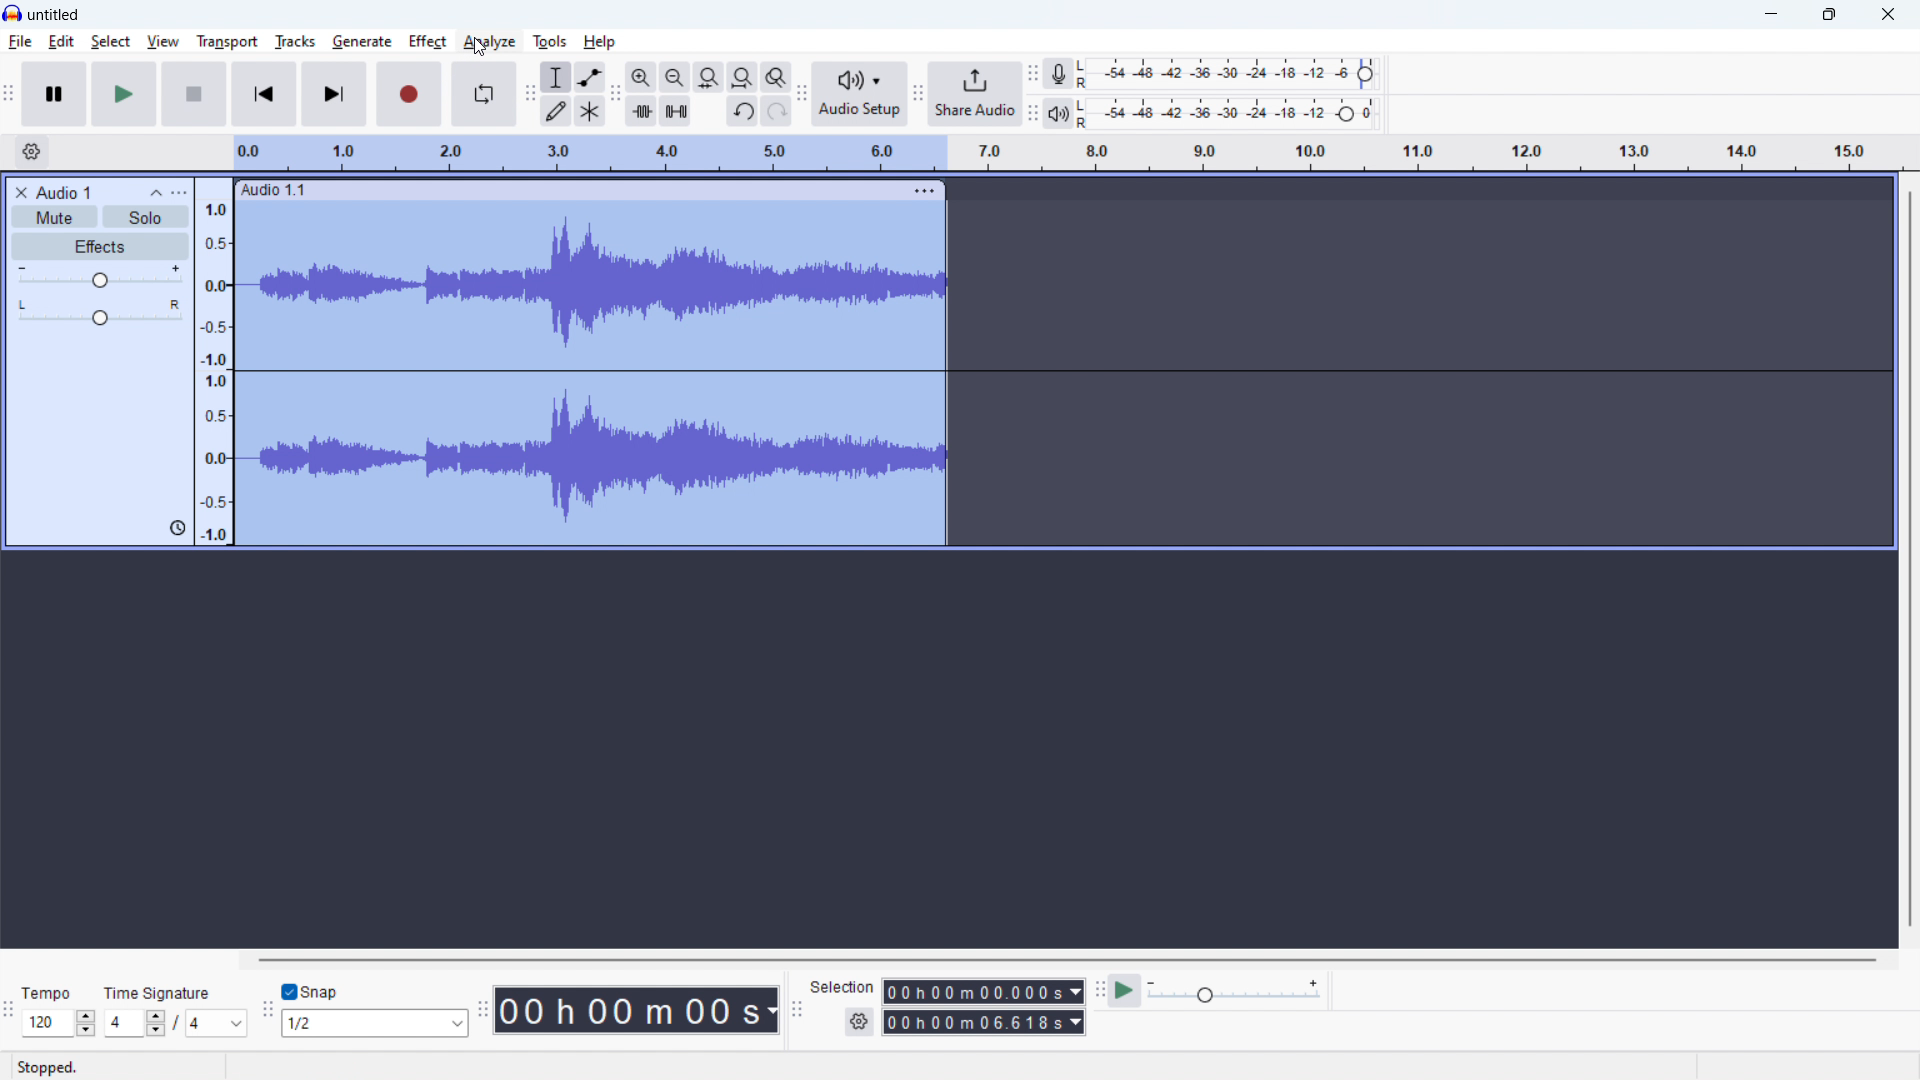 The width and height of the screenshot is (1920, 1080). Describe the element at coordinates (489, 41) in the screenshot. I see `analyze` at that location.